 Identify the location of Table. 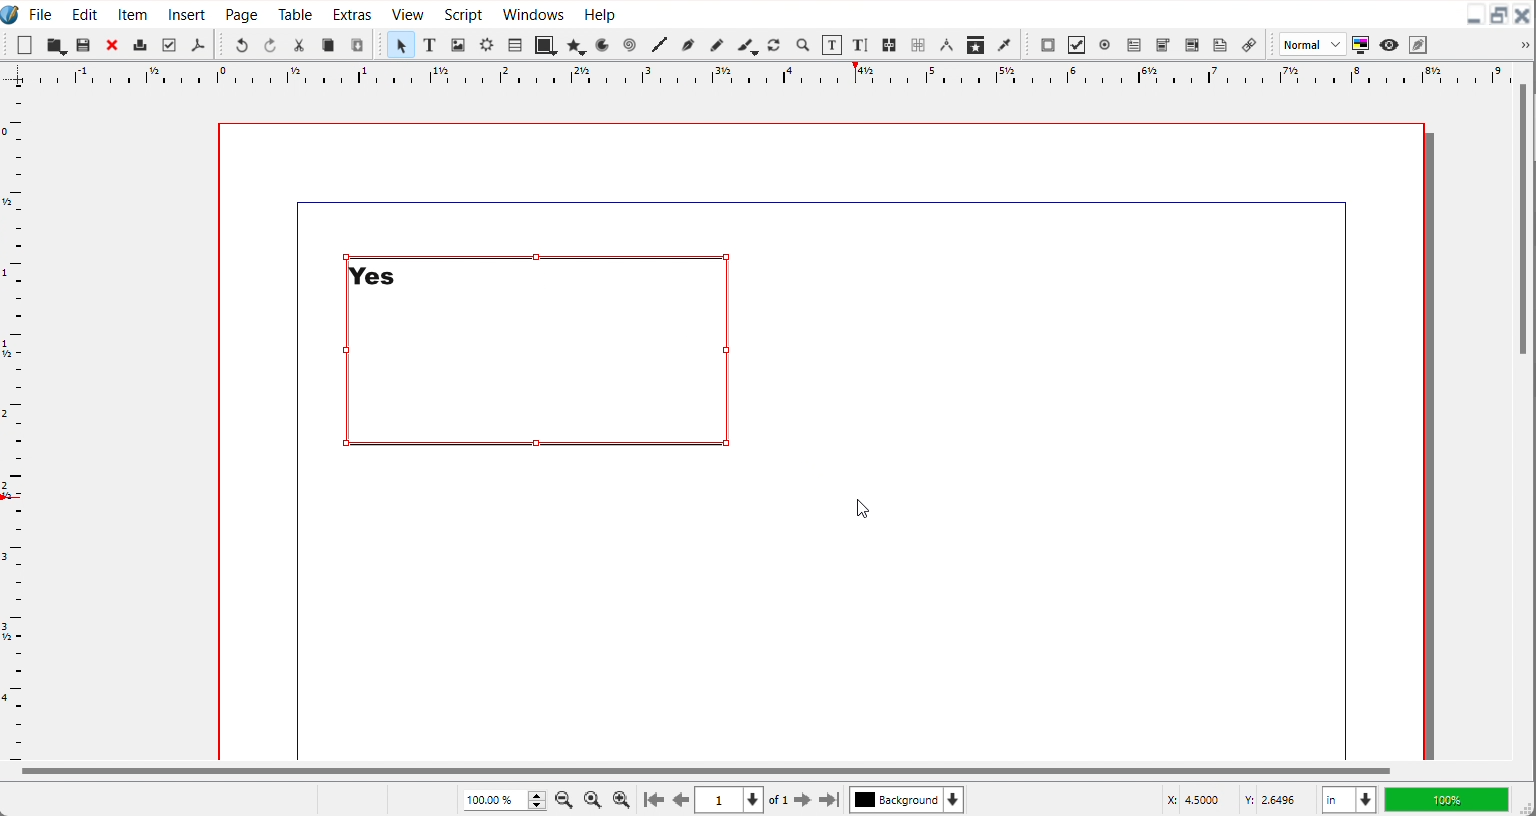
(514, 44).